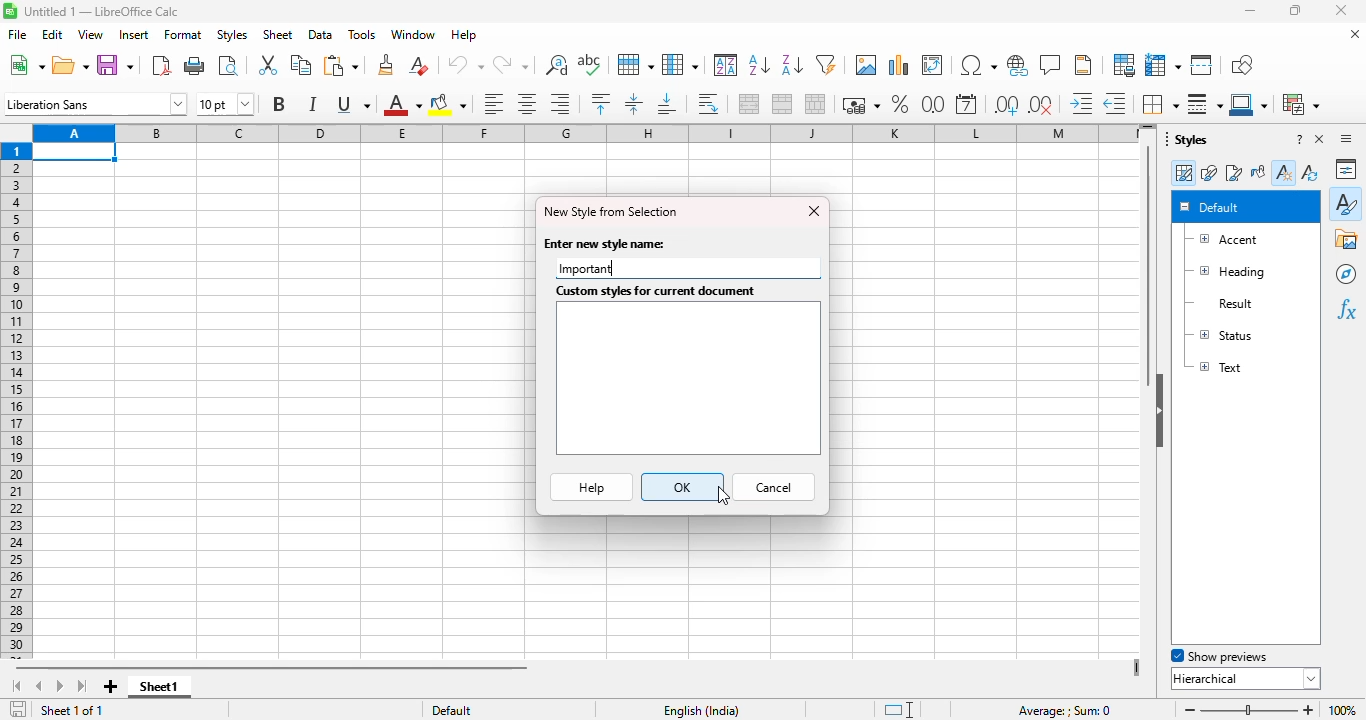  What do you see at coordinates (1217, 366) in the screenshot?
I see `text` at bounding box center [1217, 366].